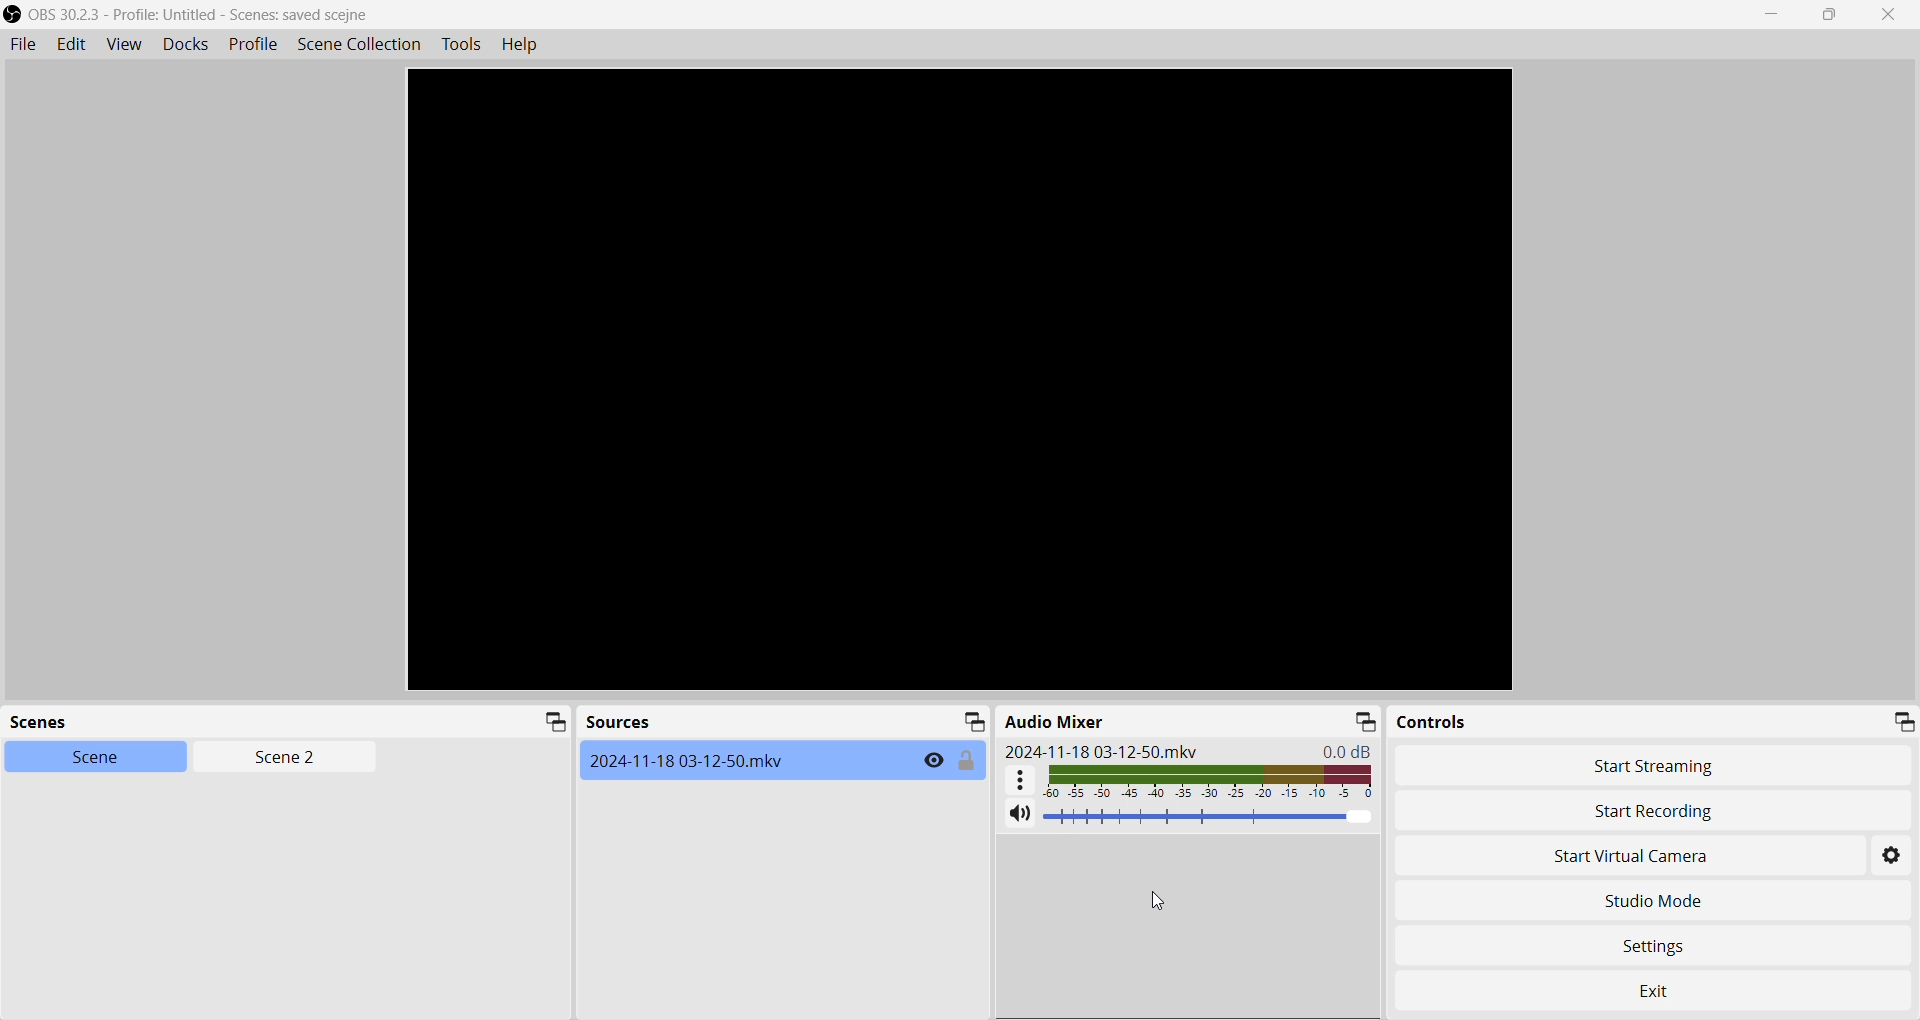 This screenshot has width=1920, height=1020. I want to click on Sources, so click(618, 724).